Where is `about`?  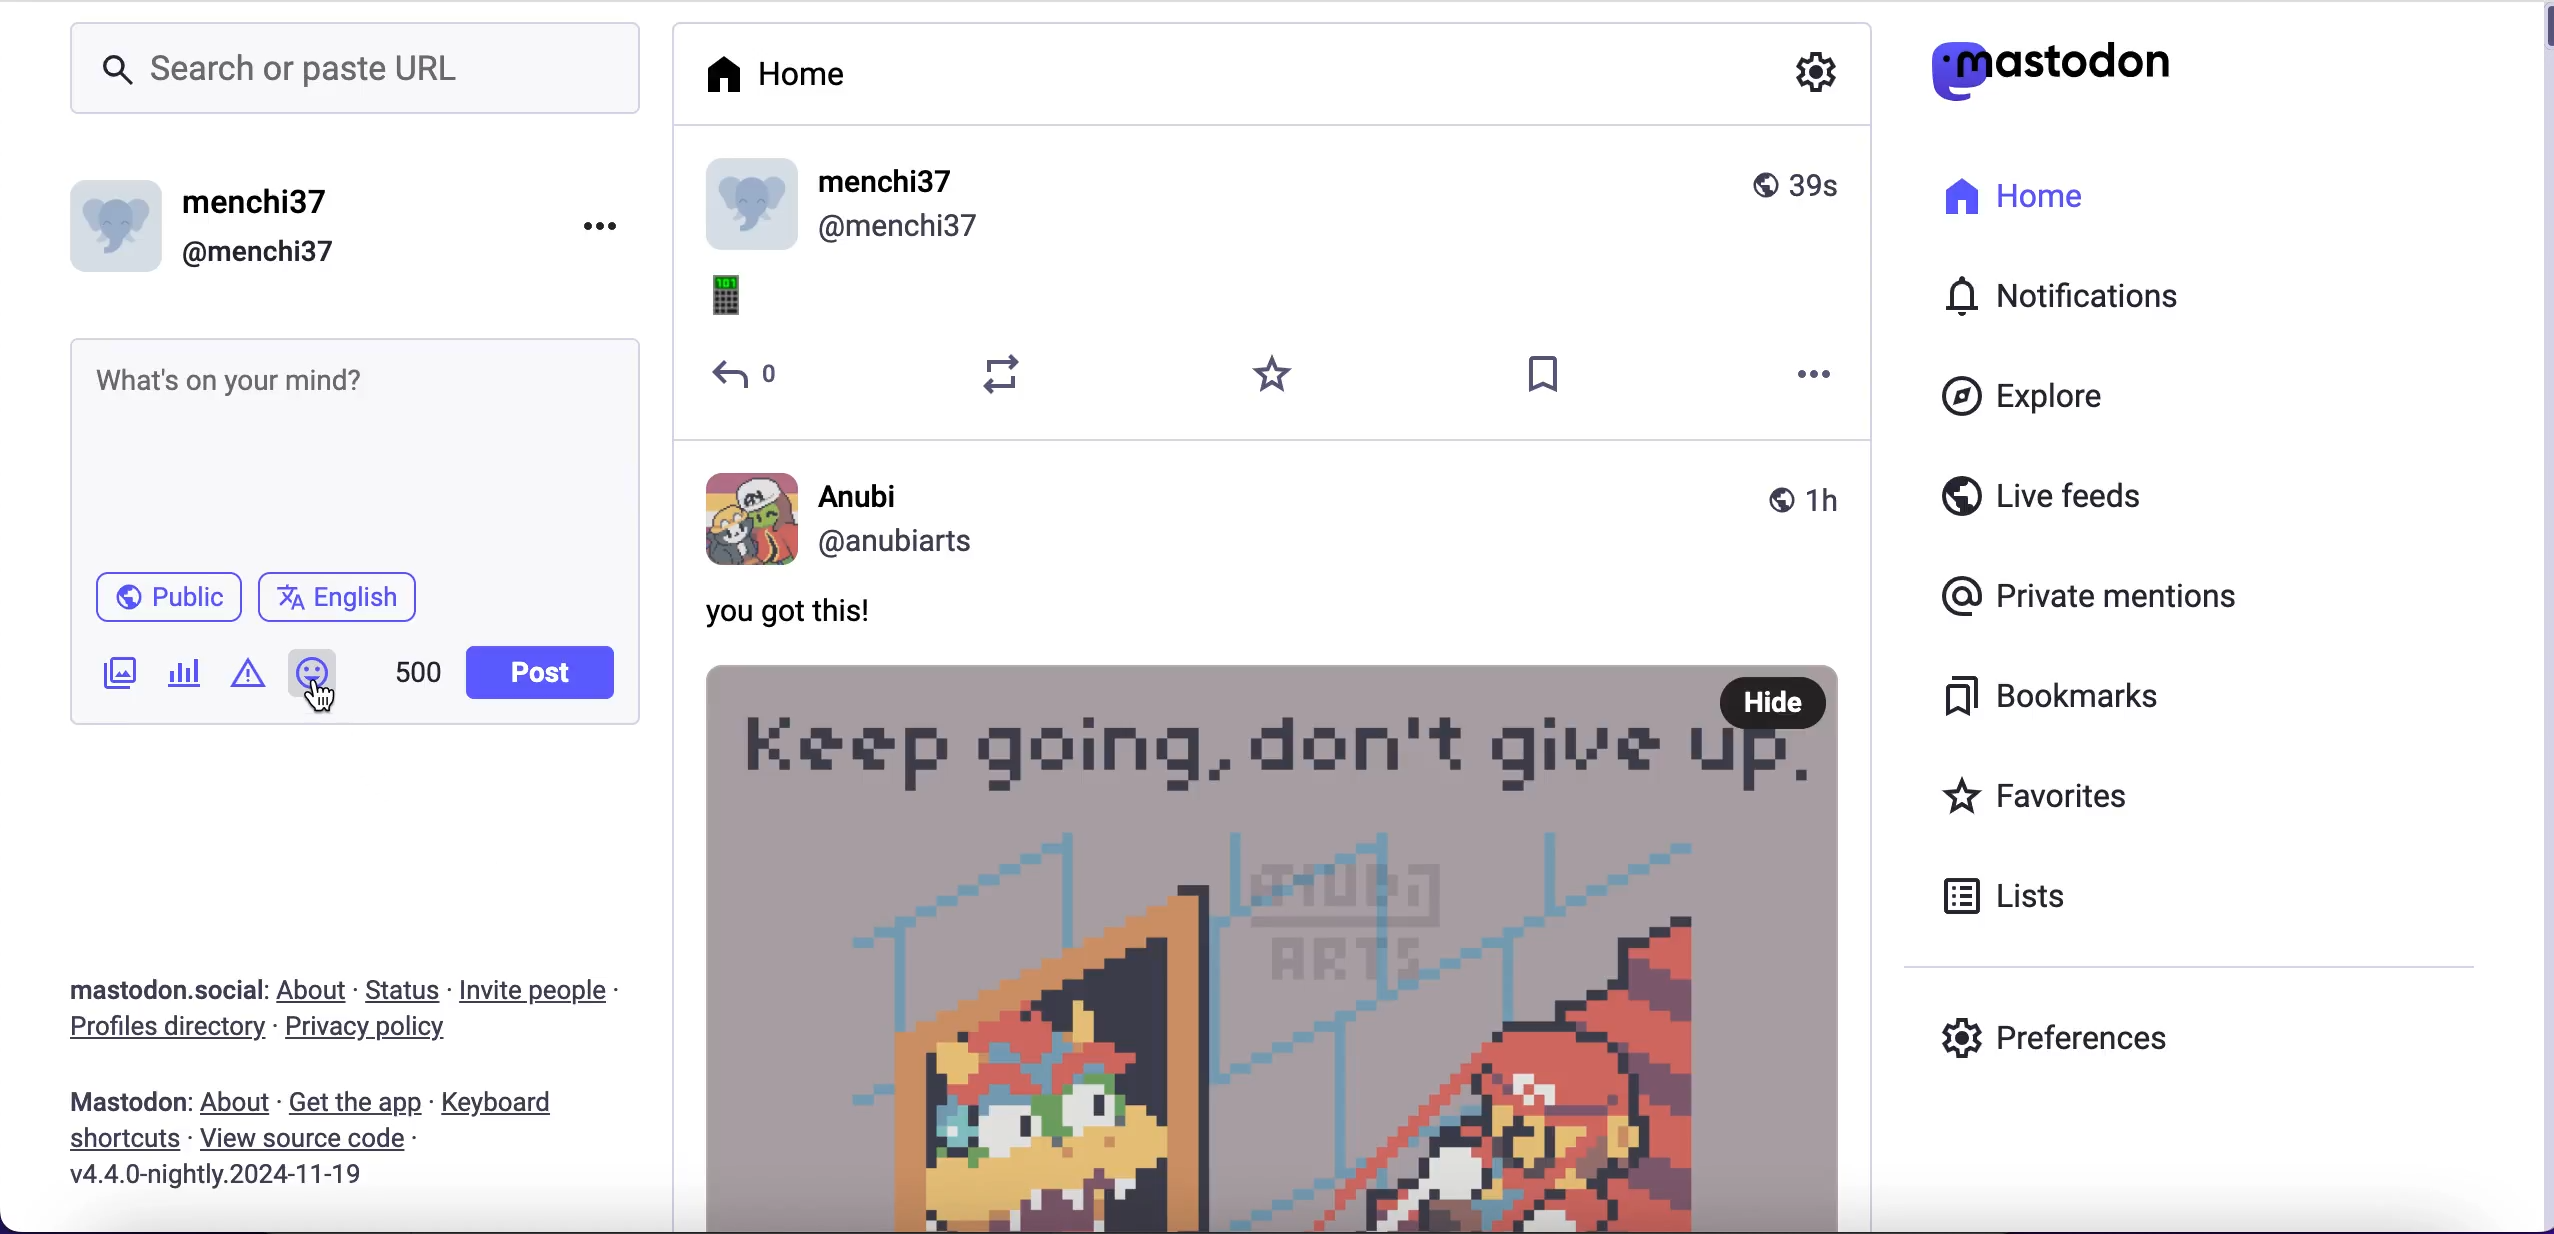
about is located at coordinates (313, 991).